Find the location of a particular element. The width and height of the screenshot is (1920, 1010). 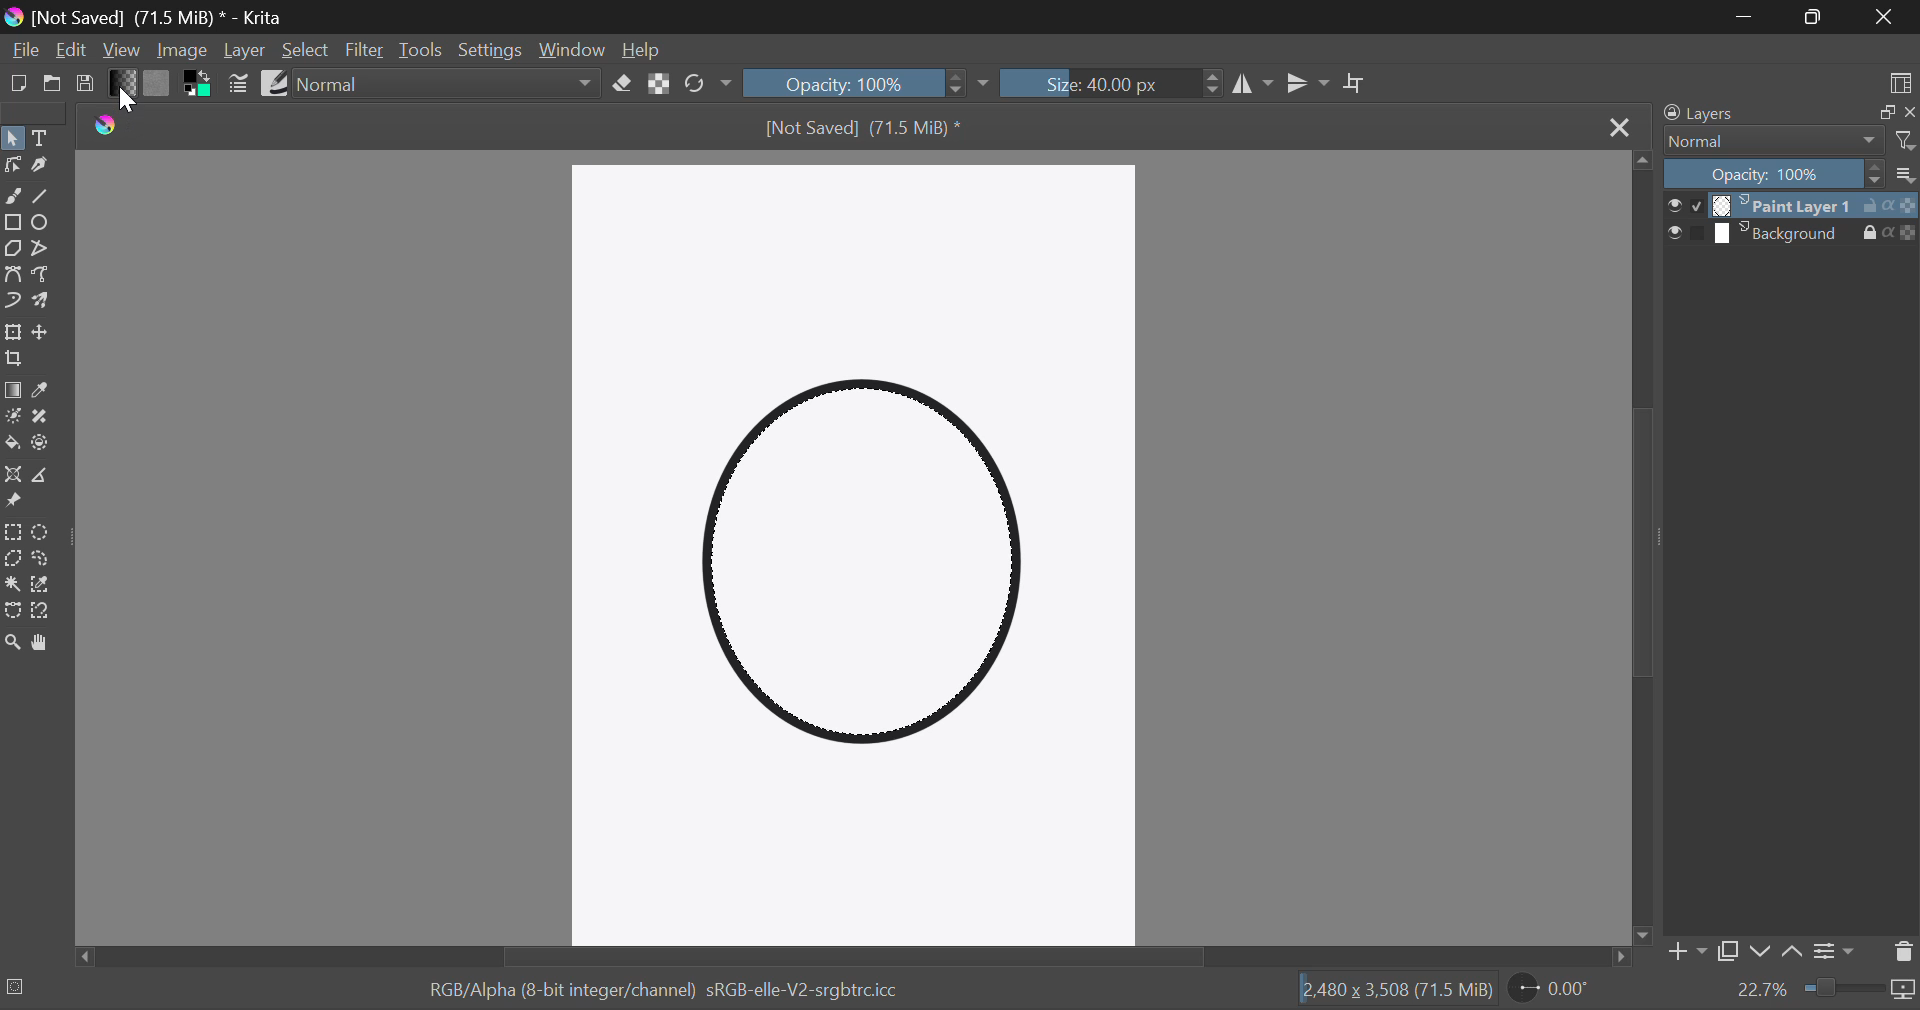

Circular Selection is located at coordinates (45, 530).